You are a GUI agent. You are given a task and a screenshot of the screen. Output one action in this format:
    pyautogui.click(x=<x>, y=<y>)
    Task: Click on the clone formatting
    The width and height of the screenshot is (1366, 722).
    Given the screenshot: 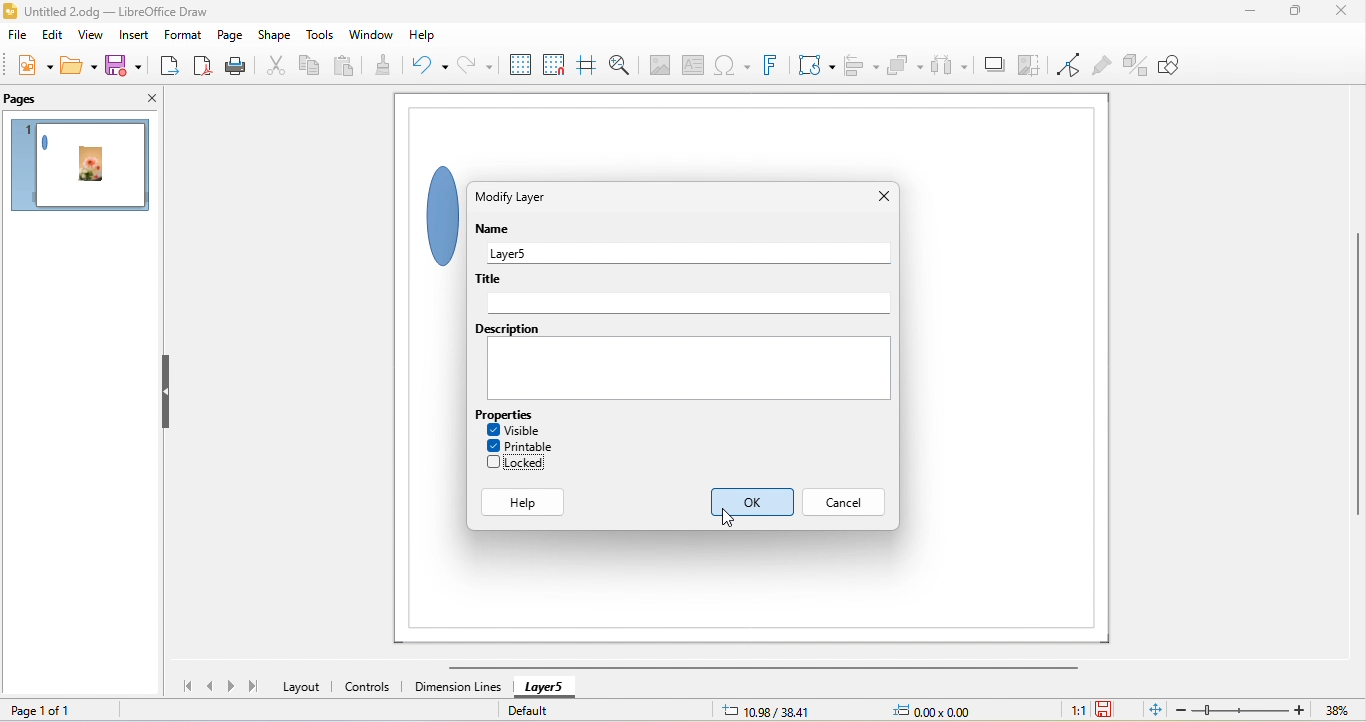 What is the action you would take?
    pyautogui.click(x=391, y=66)
    